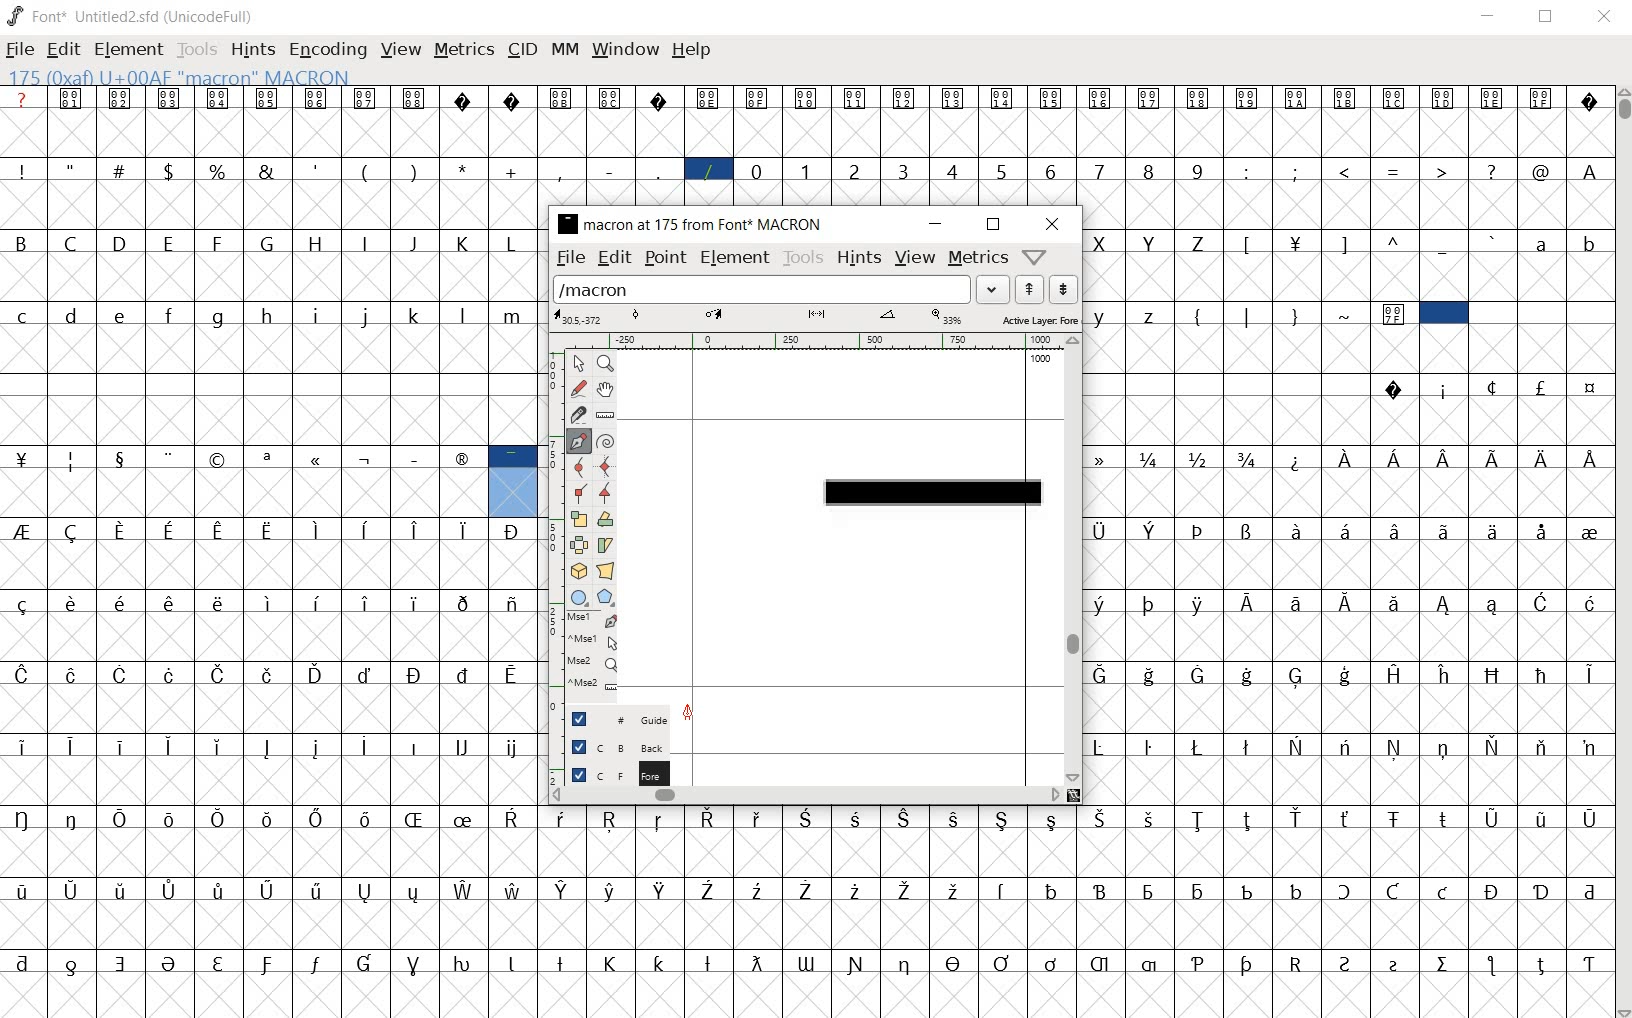 The width and height of the screenshot is (1632, 1018). I want to click on Symbol, so click(907, 889).